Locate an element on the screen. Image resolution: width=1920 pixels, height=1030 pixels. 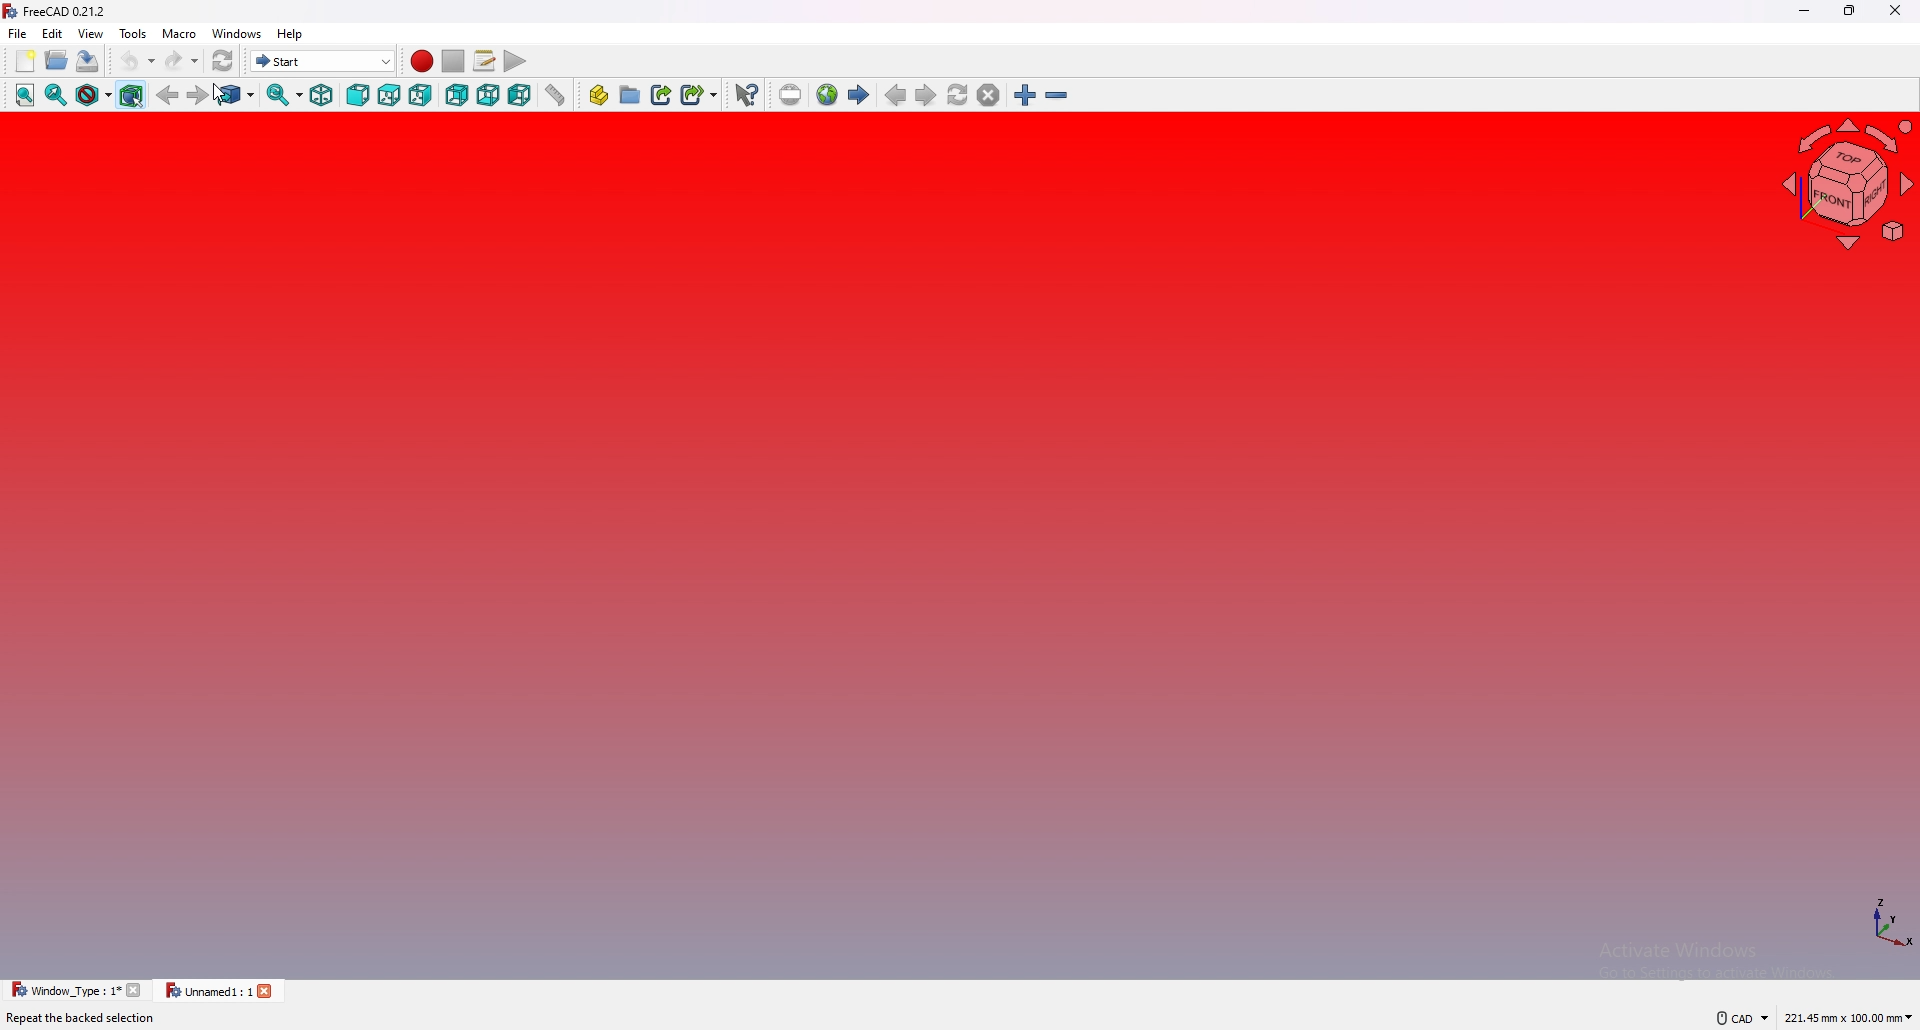
cursor is located at coordinates (223, 94).